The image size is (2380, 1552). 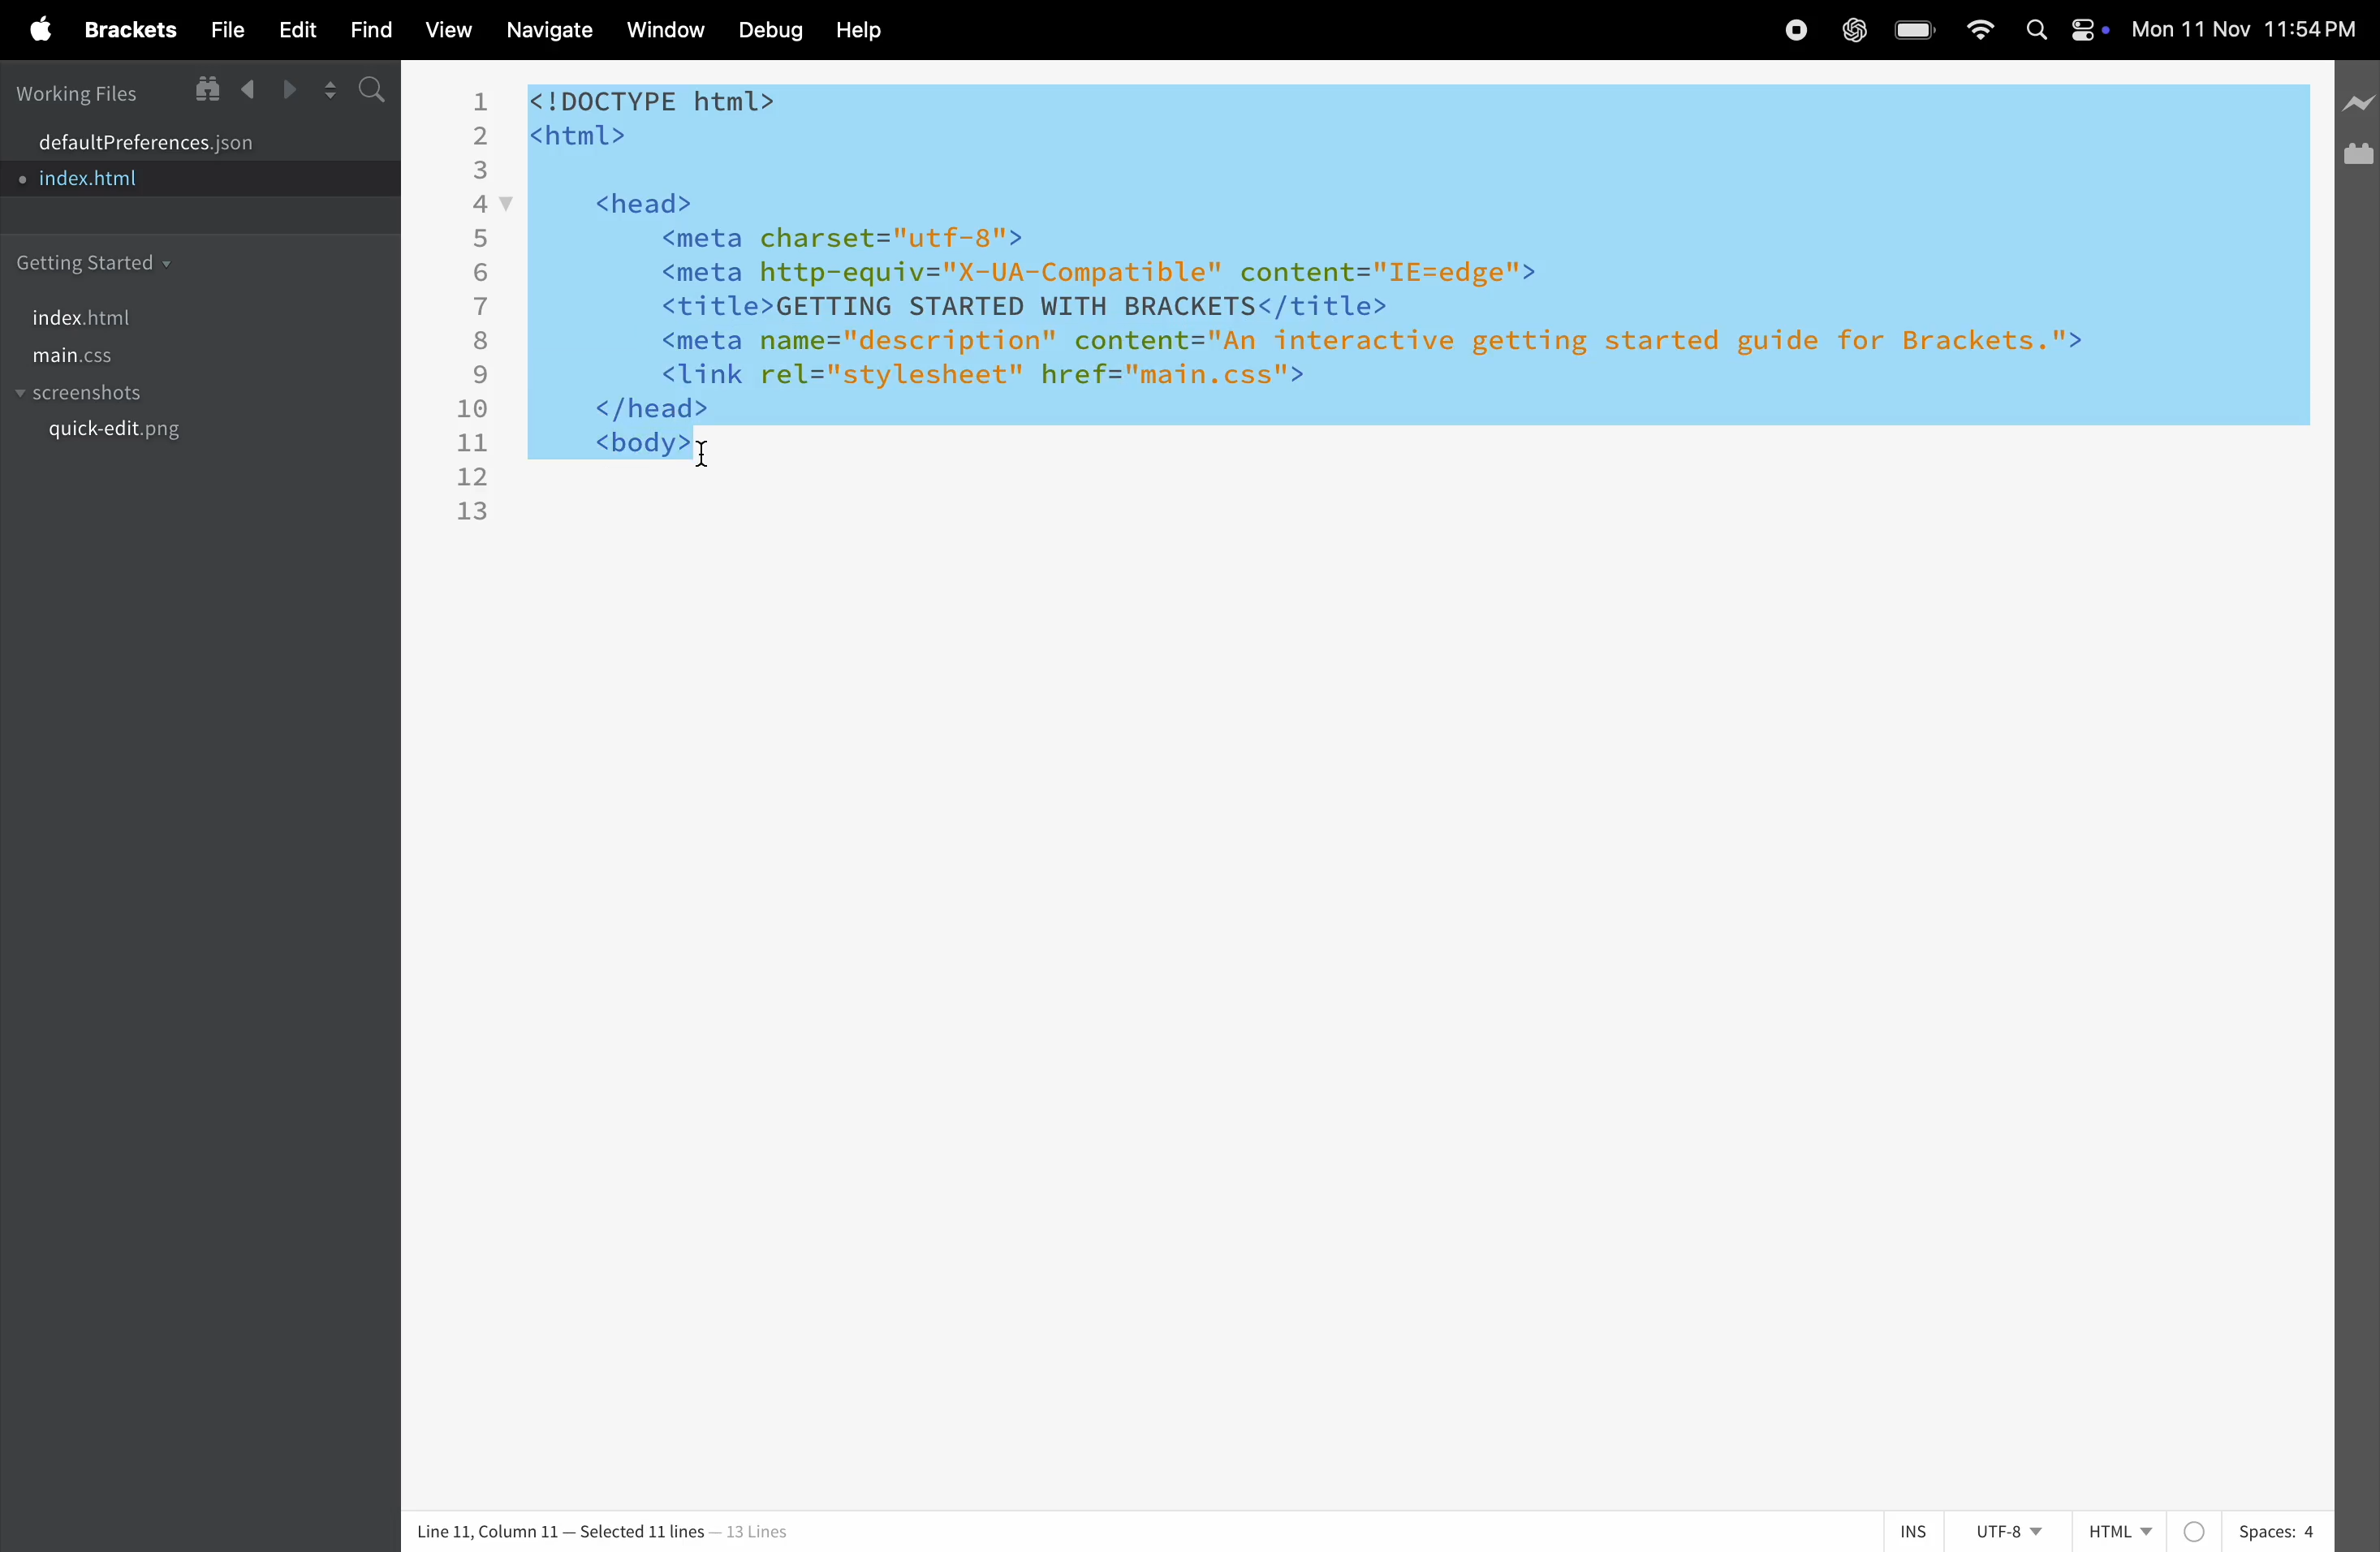 I want to click on 5, so click(x=479, y=239).